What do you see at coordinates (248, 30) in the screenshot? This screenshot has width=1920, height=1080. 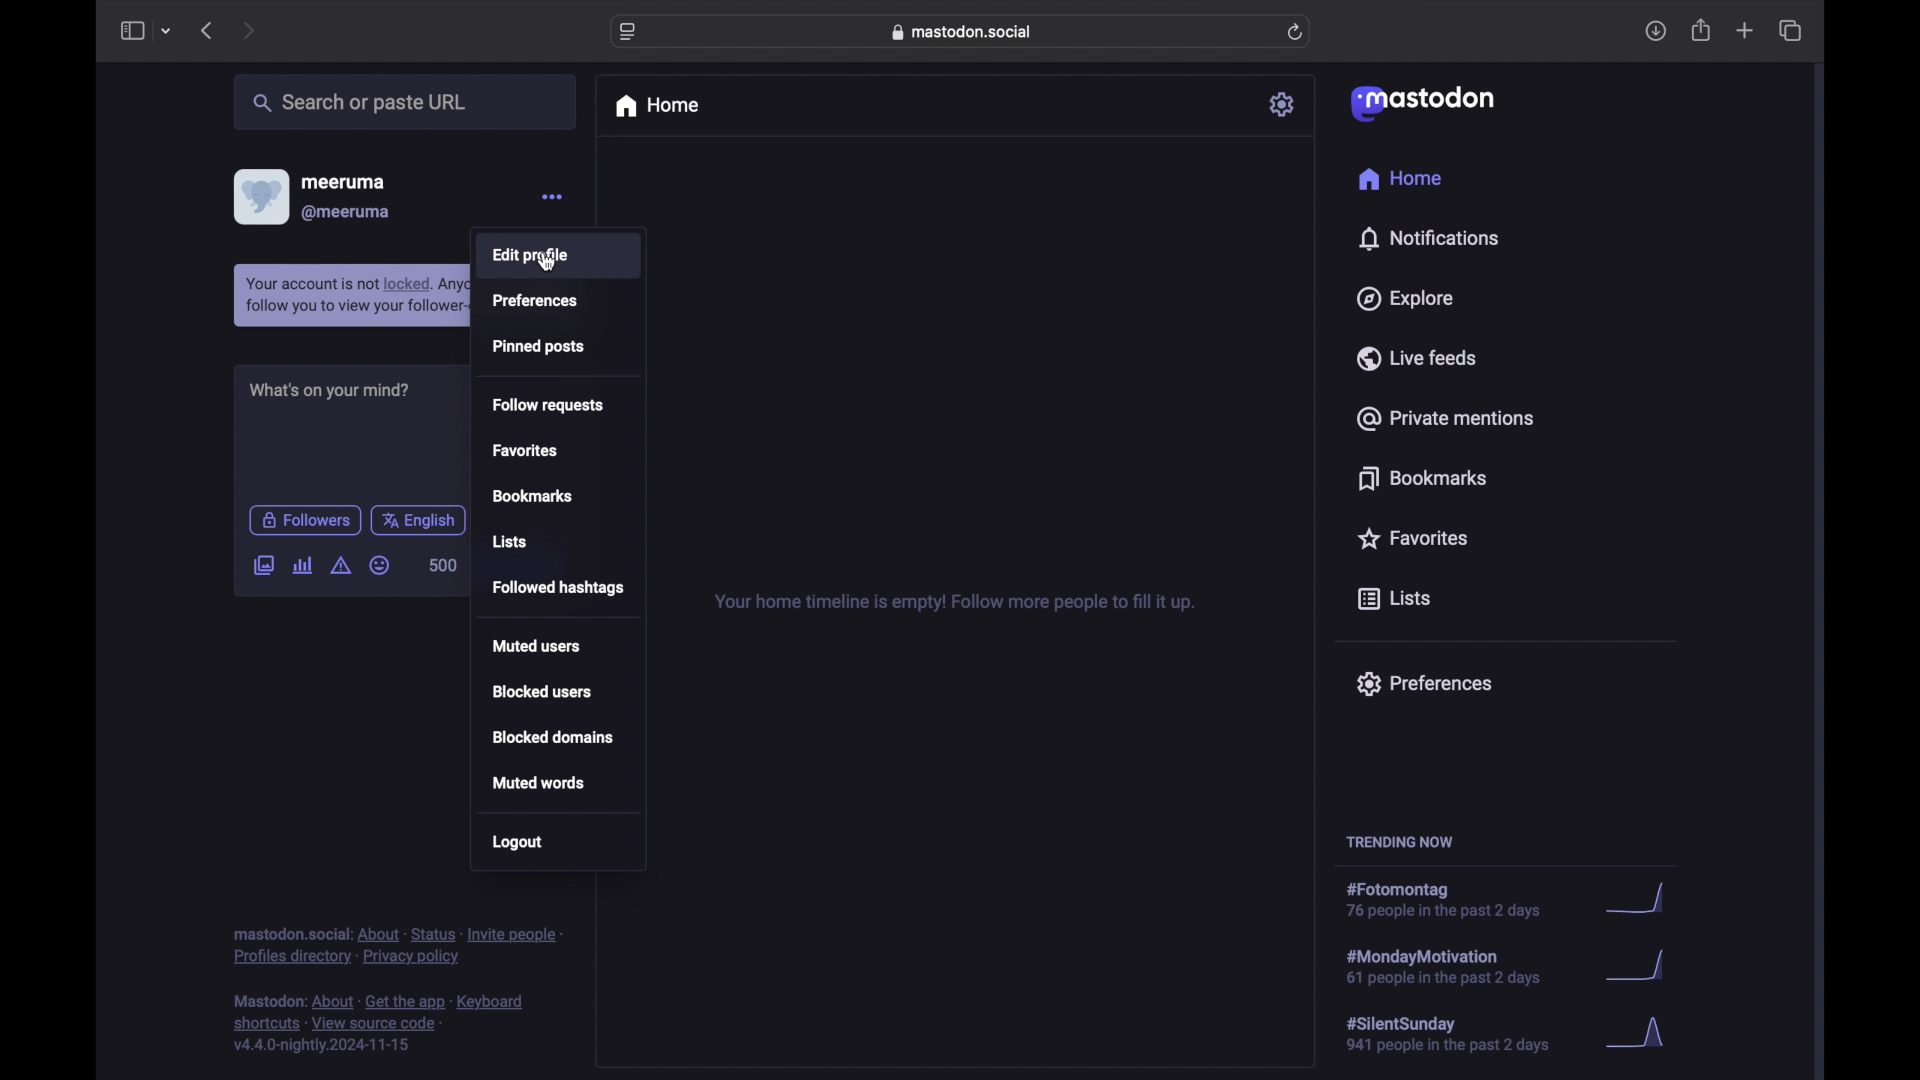 I see `next` at bounding box center [248, 30].